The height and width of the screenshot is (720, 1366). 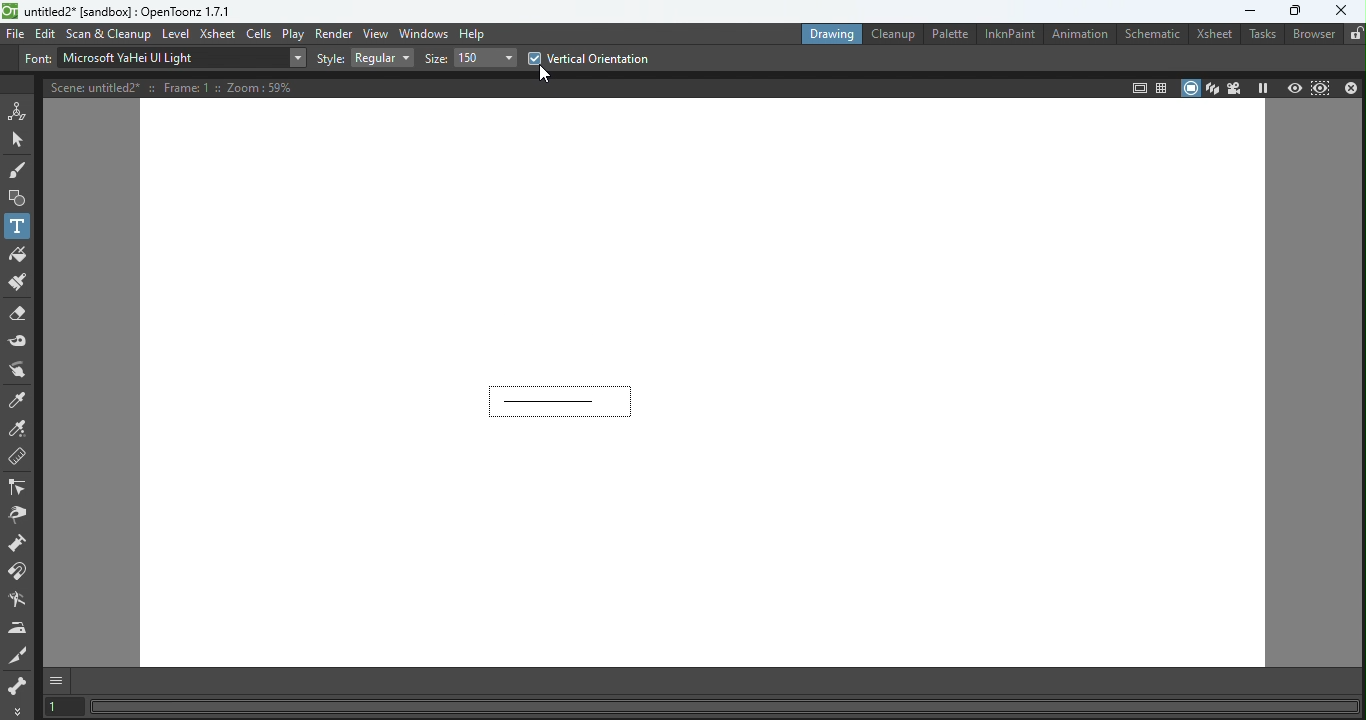 What do you see at coordinates (16, 683) in the screenshot?
I see `Skeleton` at bounding box center [16, 683].